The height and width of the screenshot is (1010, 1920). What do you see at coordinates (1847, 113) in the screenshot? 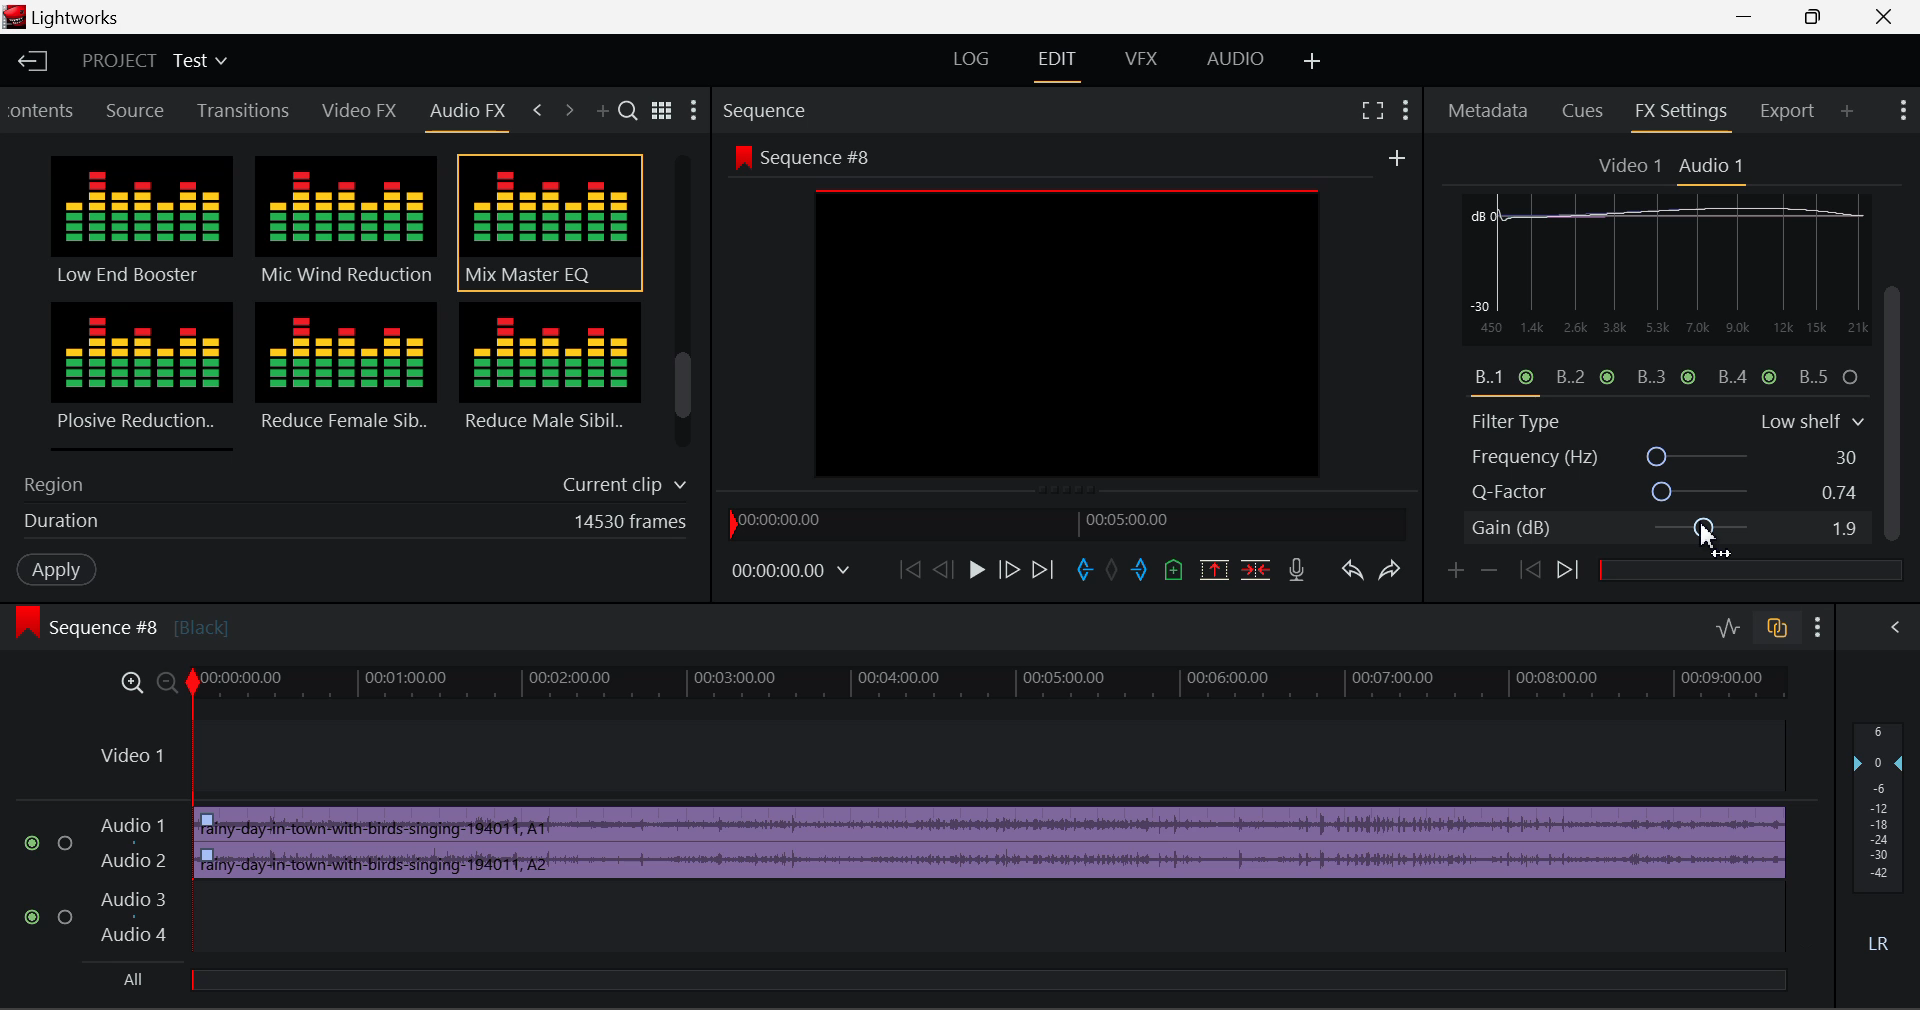
I see `Add Panel` at bounding box center [1847, 113].